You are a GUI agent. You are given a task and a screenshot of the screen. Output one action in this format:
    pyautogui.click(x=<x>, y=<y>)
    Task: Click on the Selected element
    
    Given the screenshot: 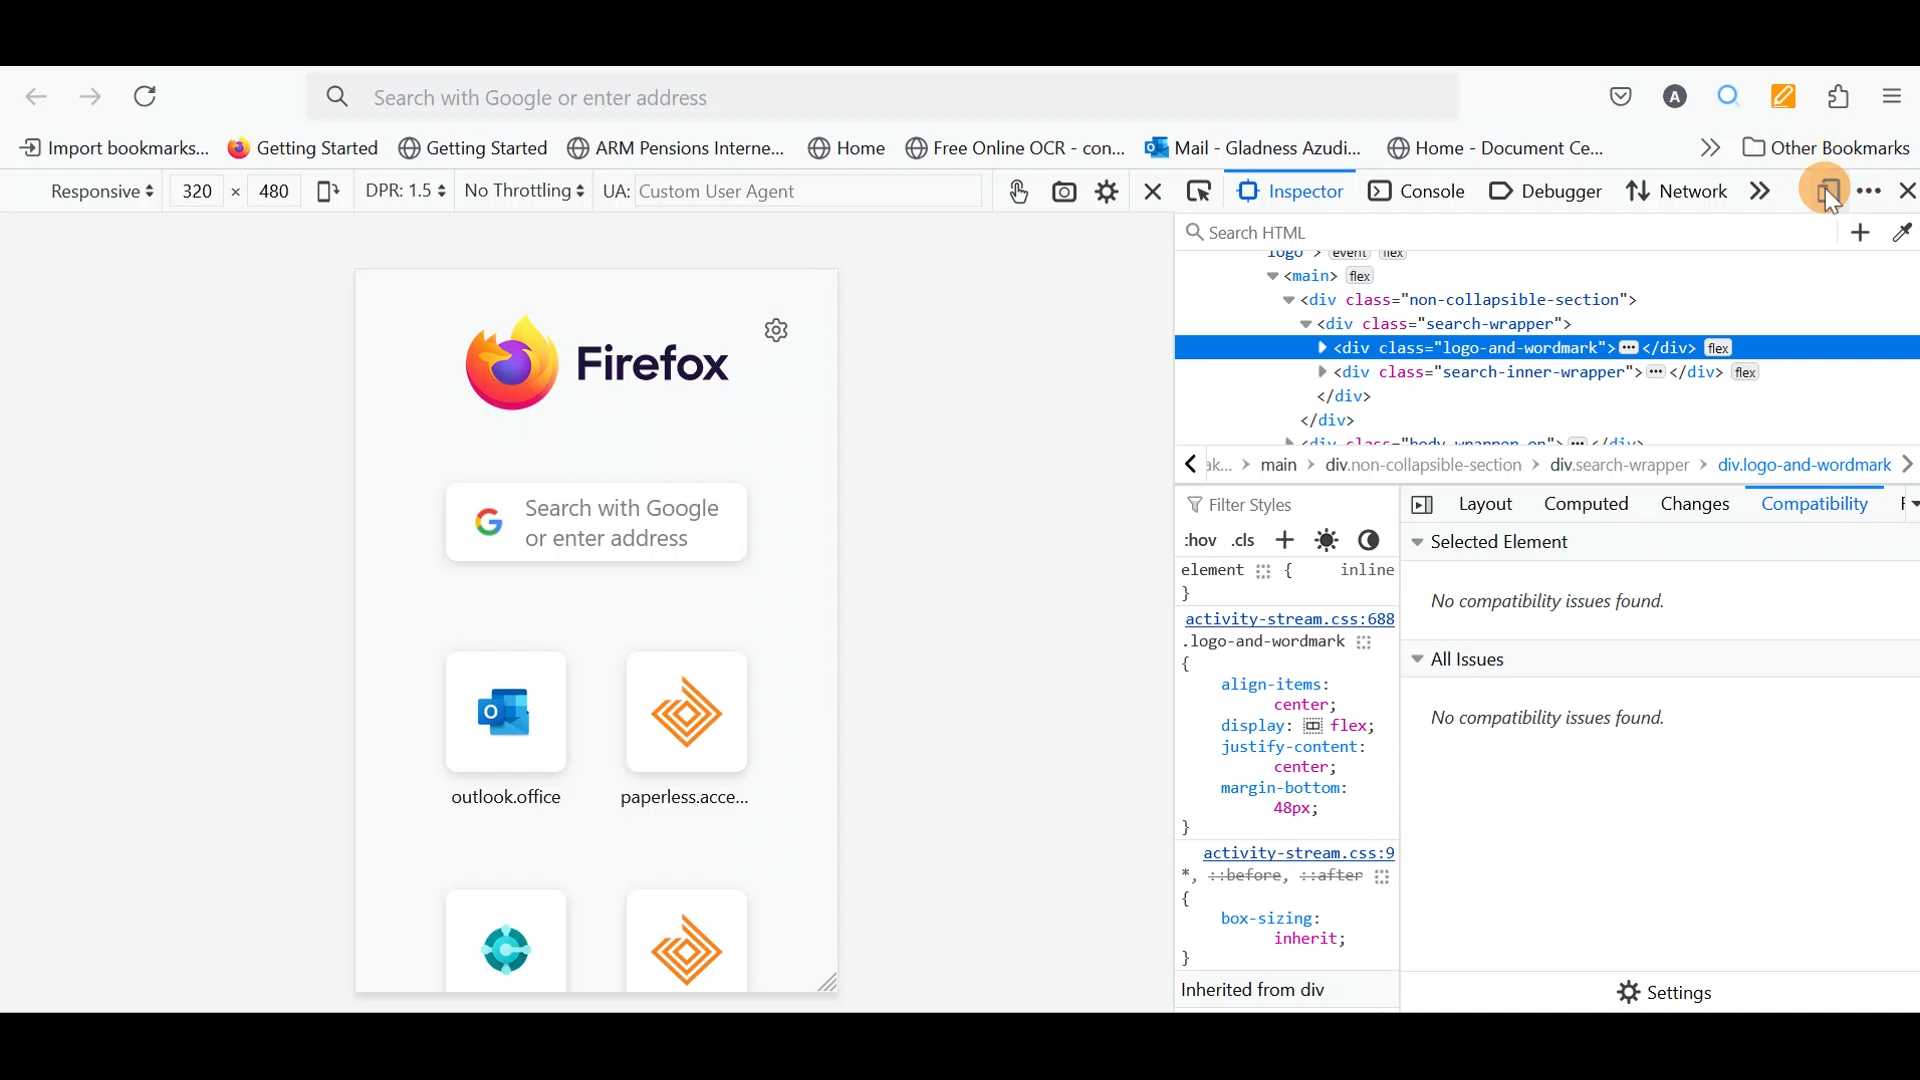 What is the action you would take?
    pyautogui.click(x=1663, y=583)
    